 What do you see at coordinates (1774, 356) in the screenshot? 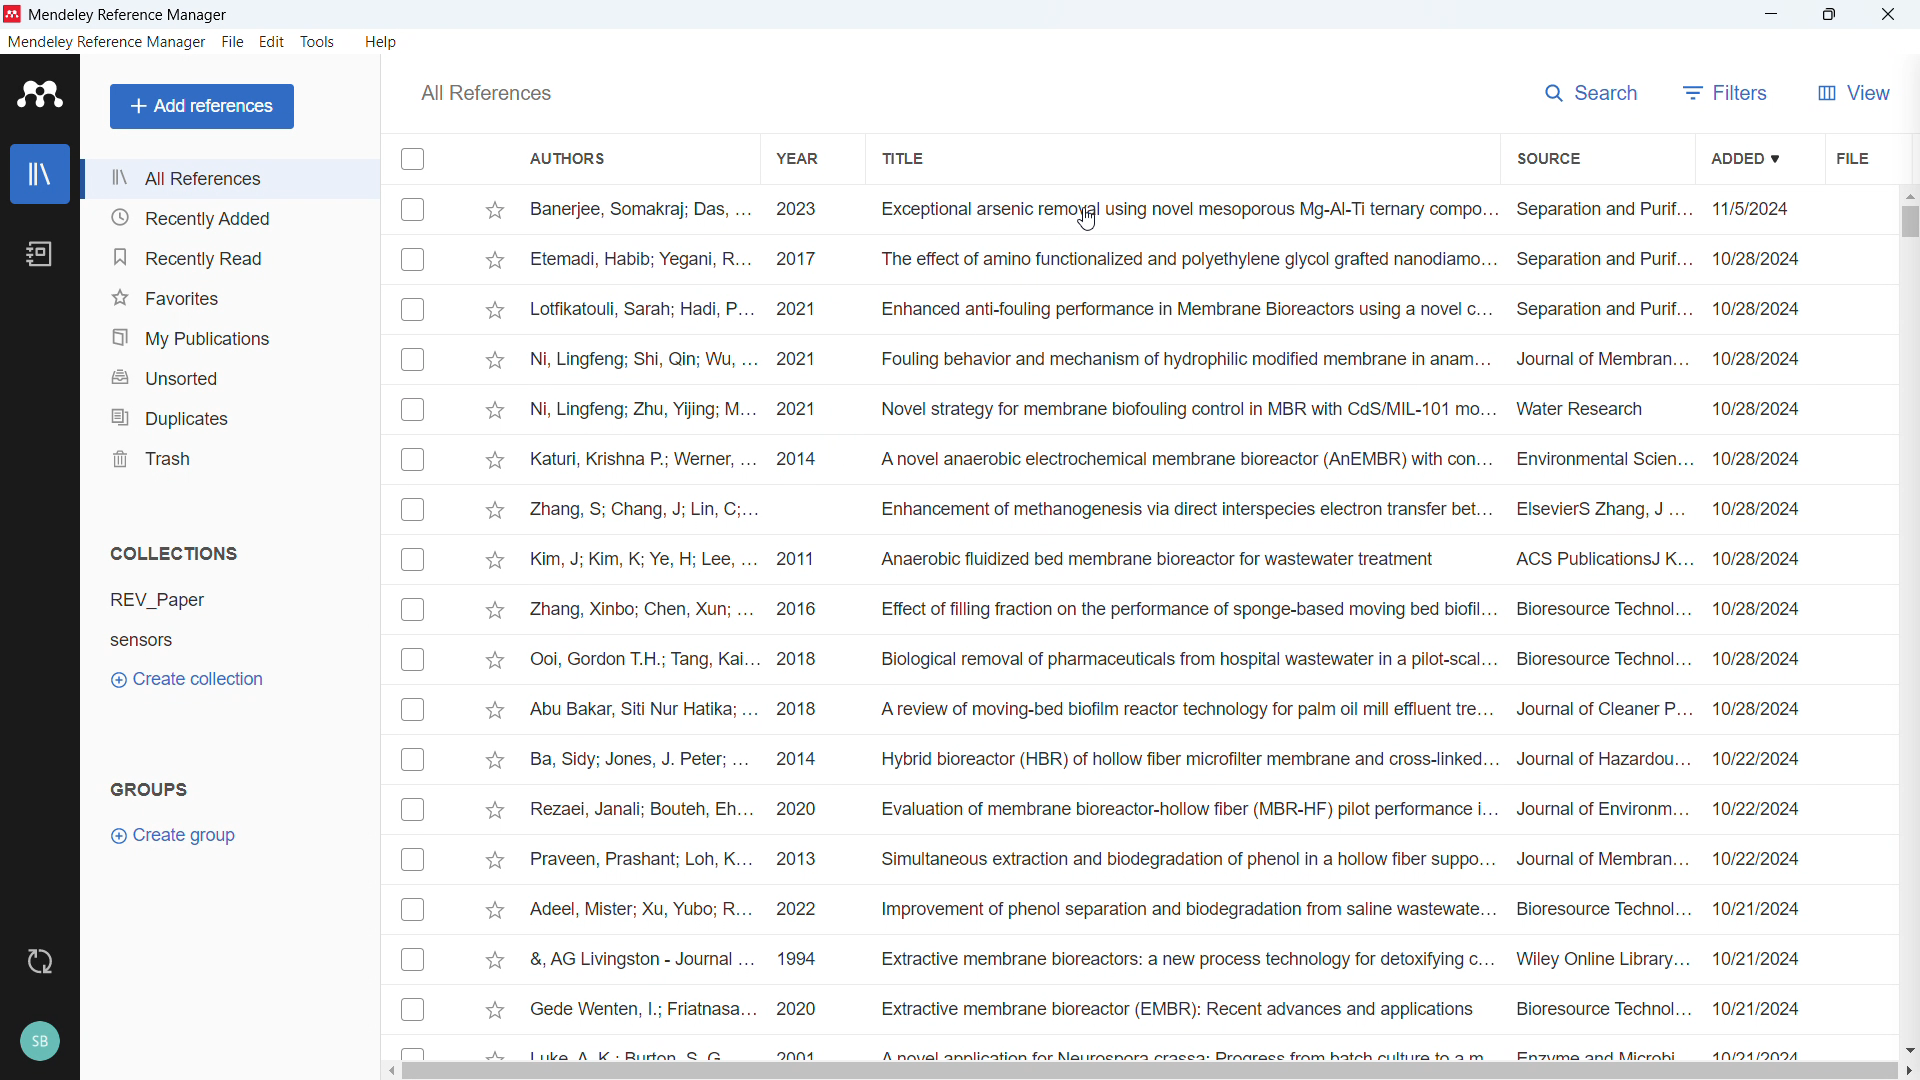
I see `10/28/2024` at bounding box center [1774, 356].